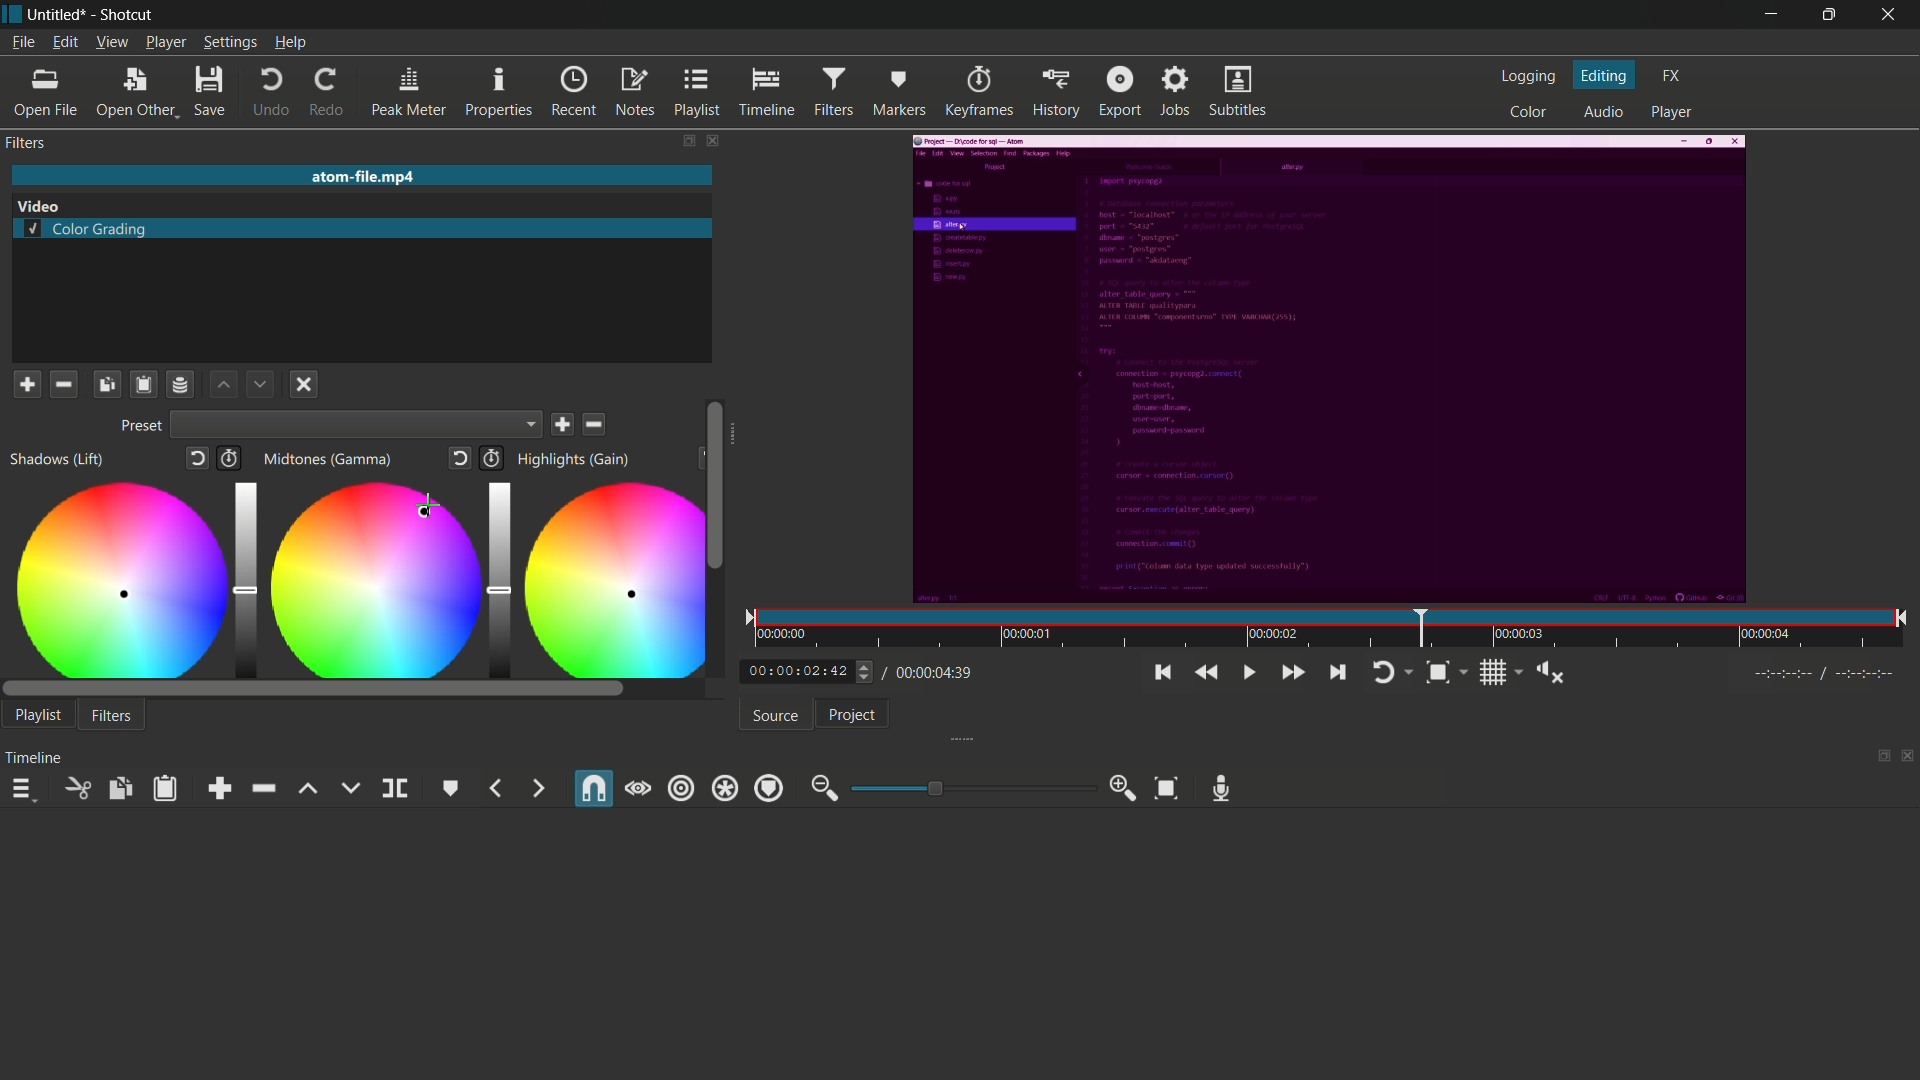  I want to click on settings menu, so click(230, 43).